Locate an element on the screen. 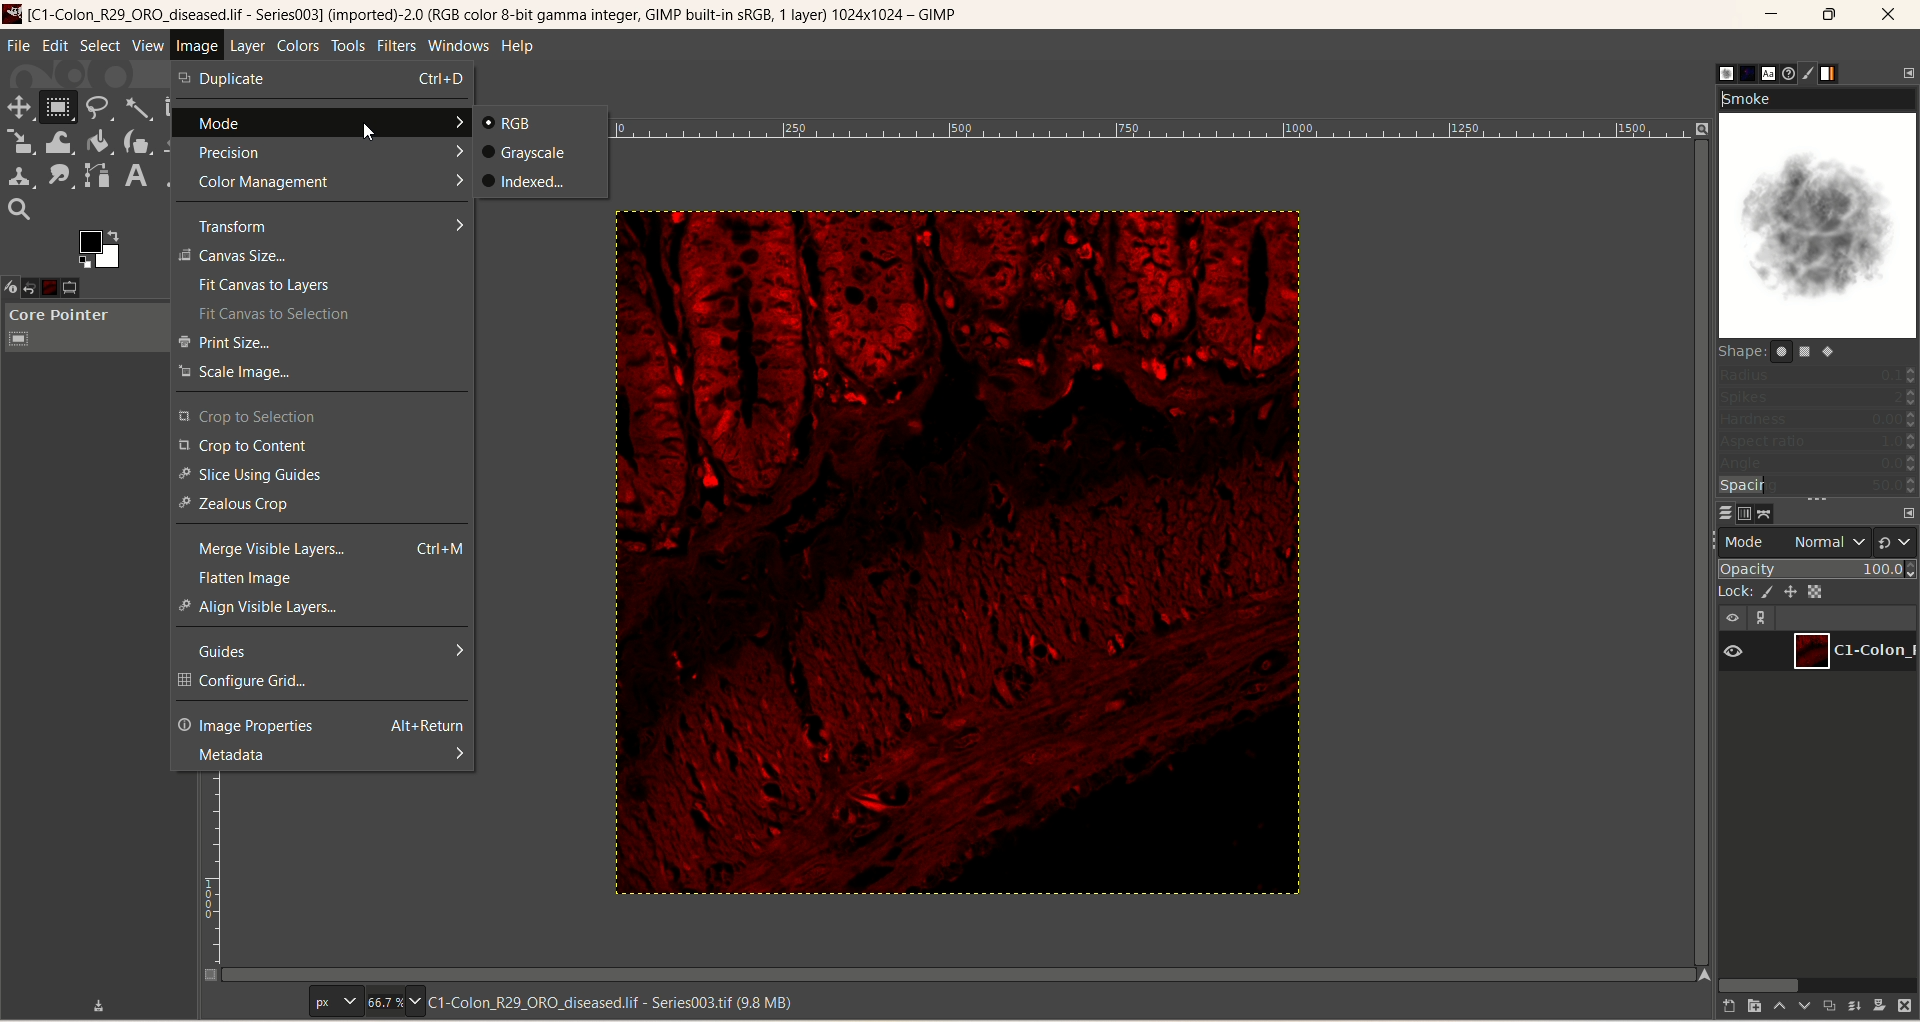  select is located at coordinates (102, 47).